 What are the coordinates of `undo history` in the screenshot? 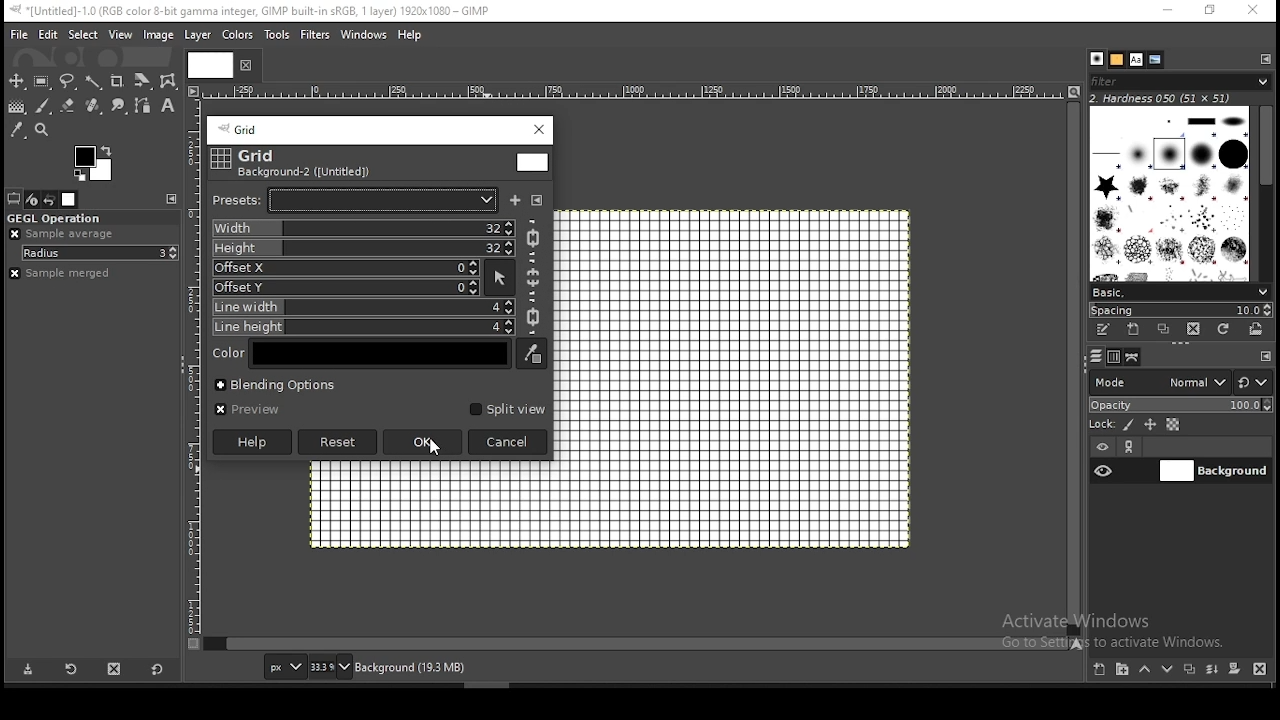 It's located at (50, 200).